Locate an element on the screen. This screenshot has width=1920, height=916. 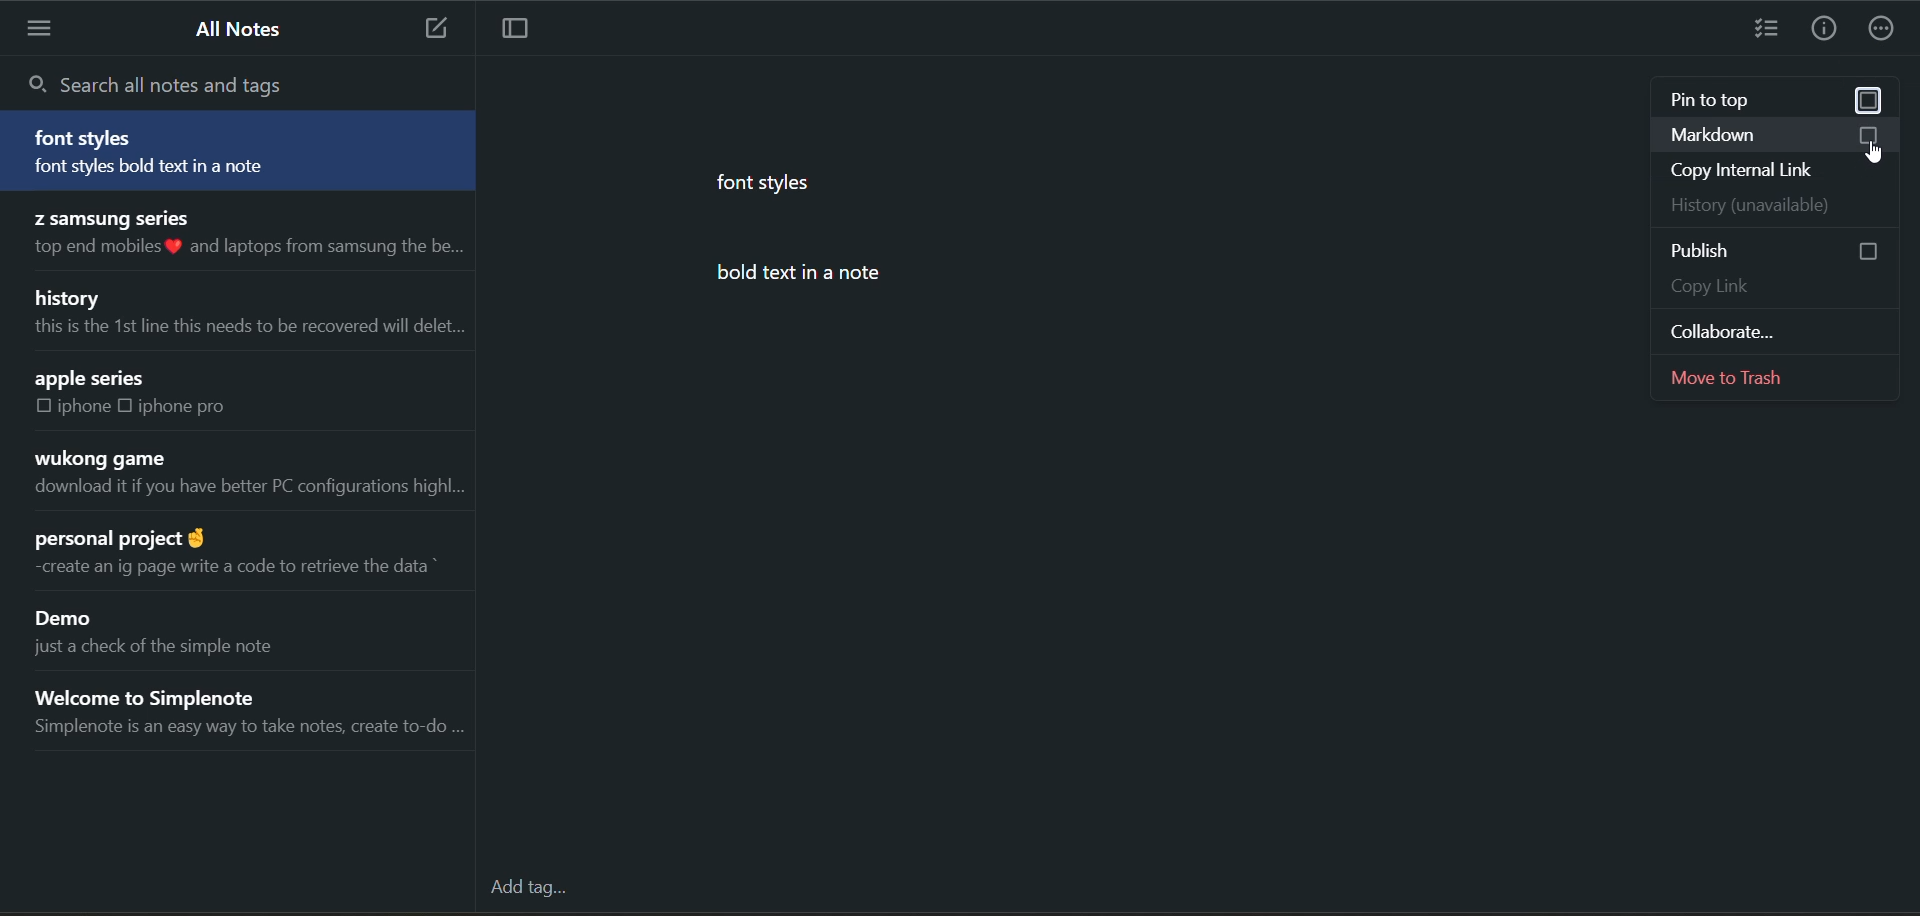
bold text in a note is located at coordinates (824, 275).